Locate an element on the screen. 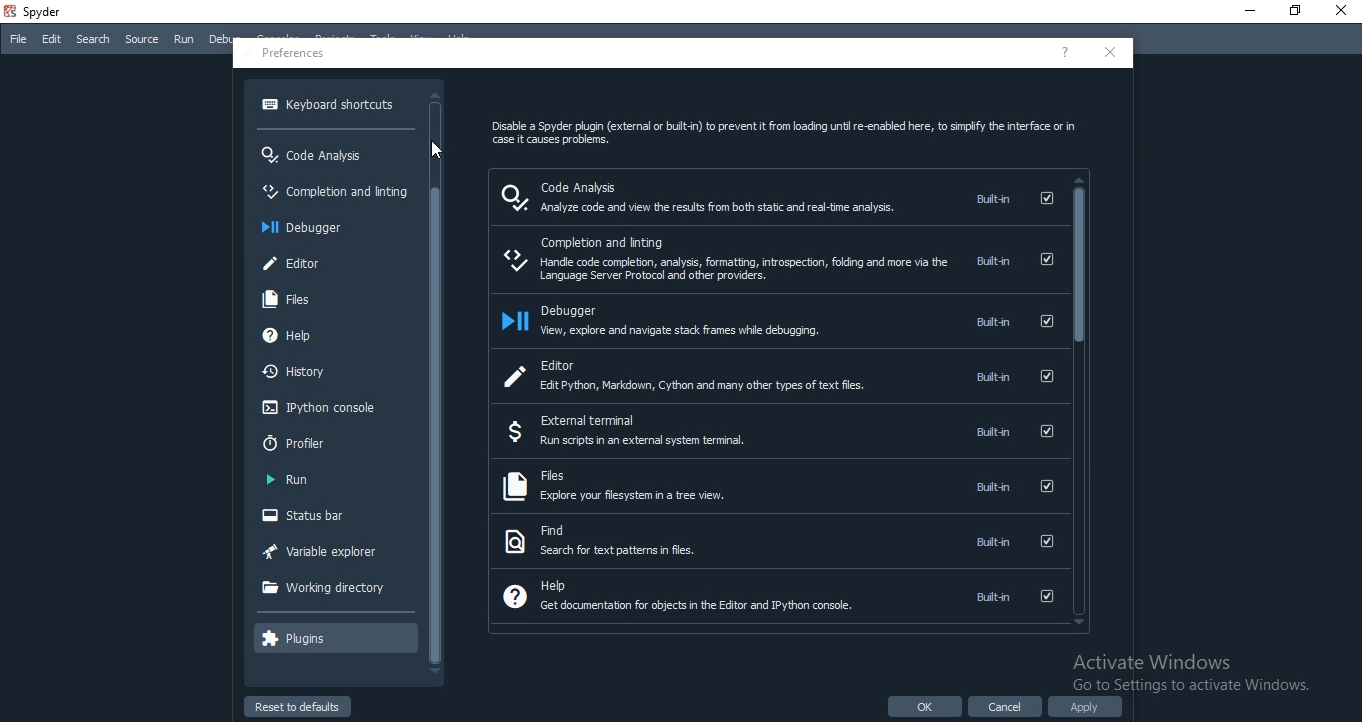 The width and height of the screenshot is (1362, 722). Cursor on scroll is located at coordinates (432, 152).